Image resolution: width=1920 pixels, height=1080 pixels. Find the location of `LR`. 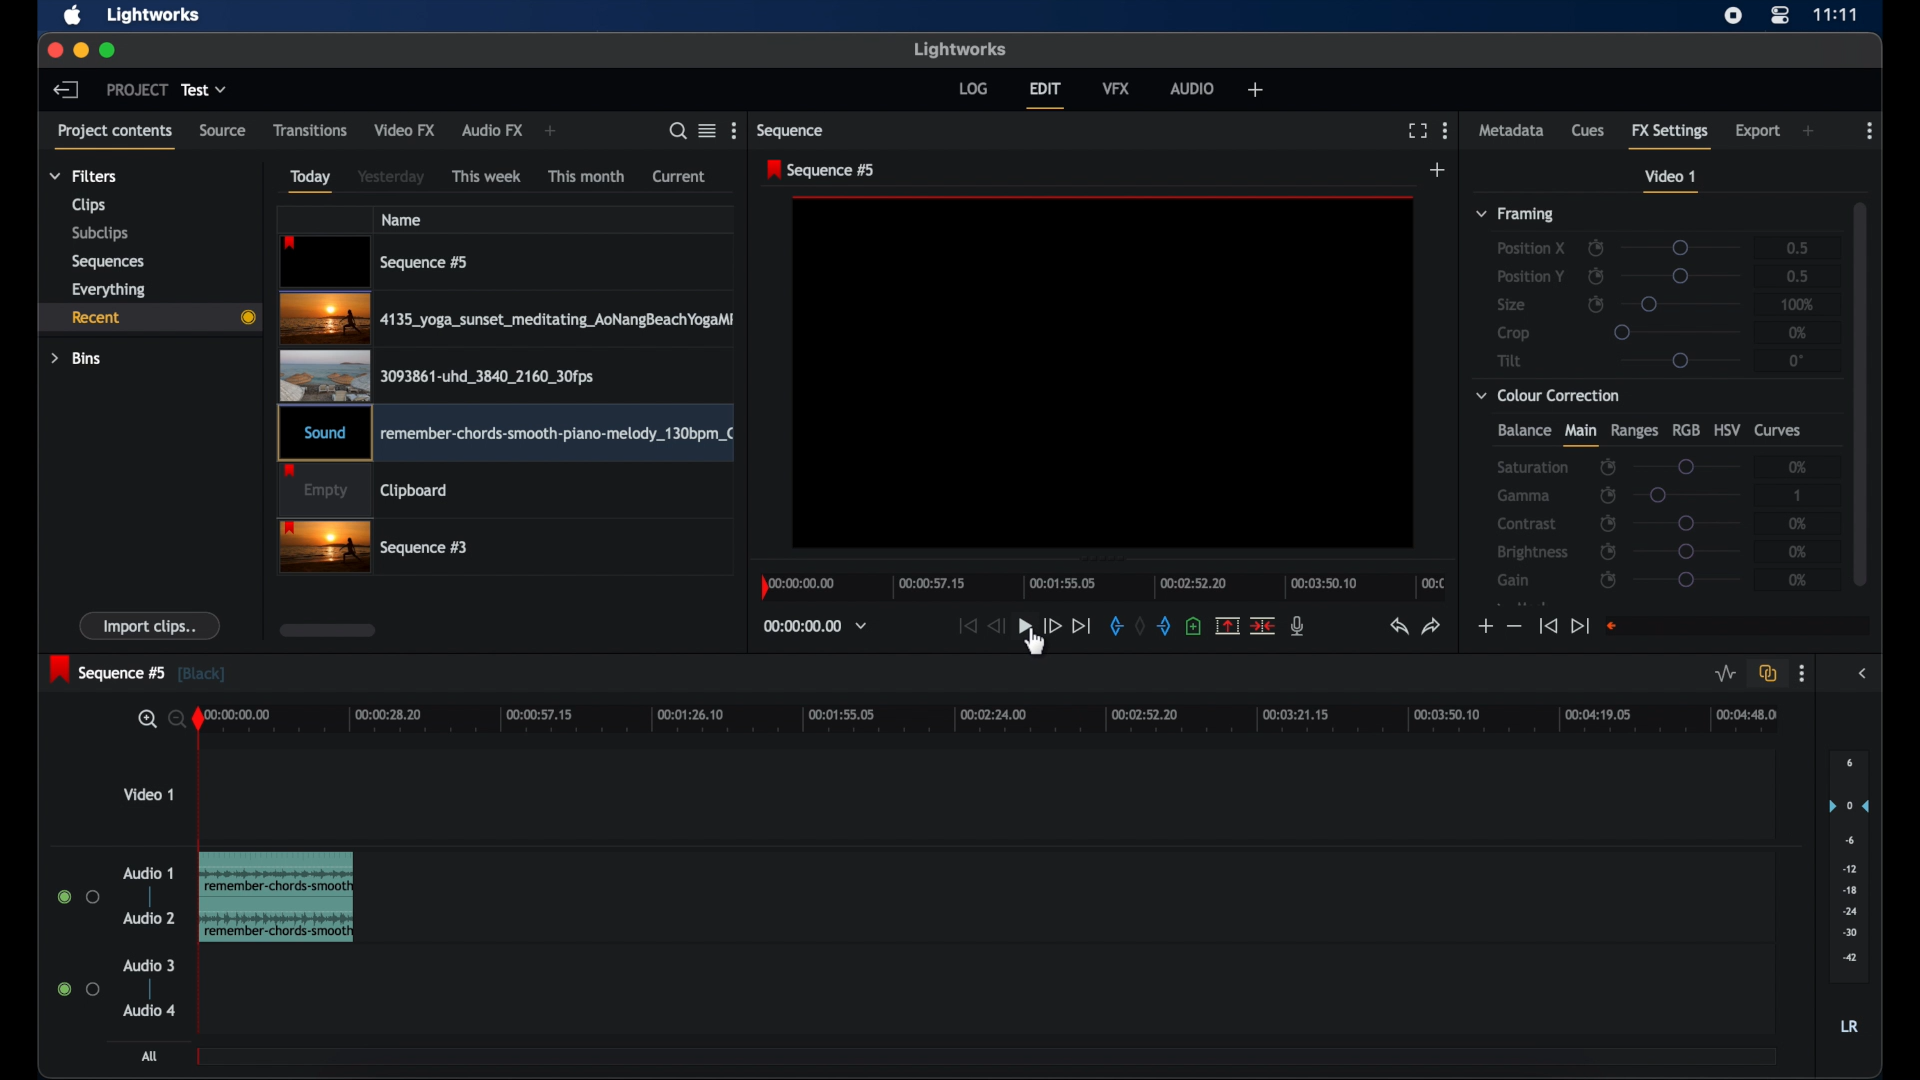

LR is located at coordinates (1849, 1026).